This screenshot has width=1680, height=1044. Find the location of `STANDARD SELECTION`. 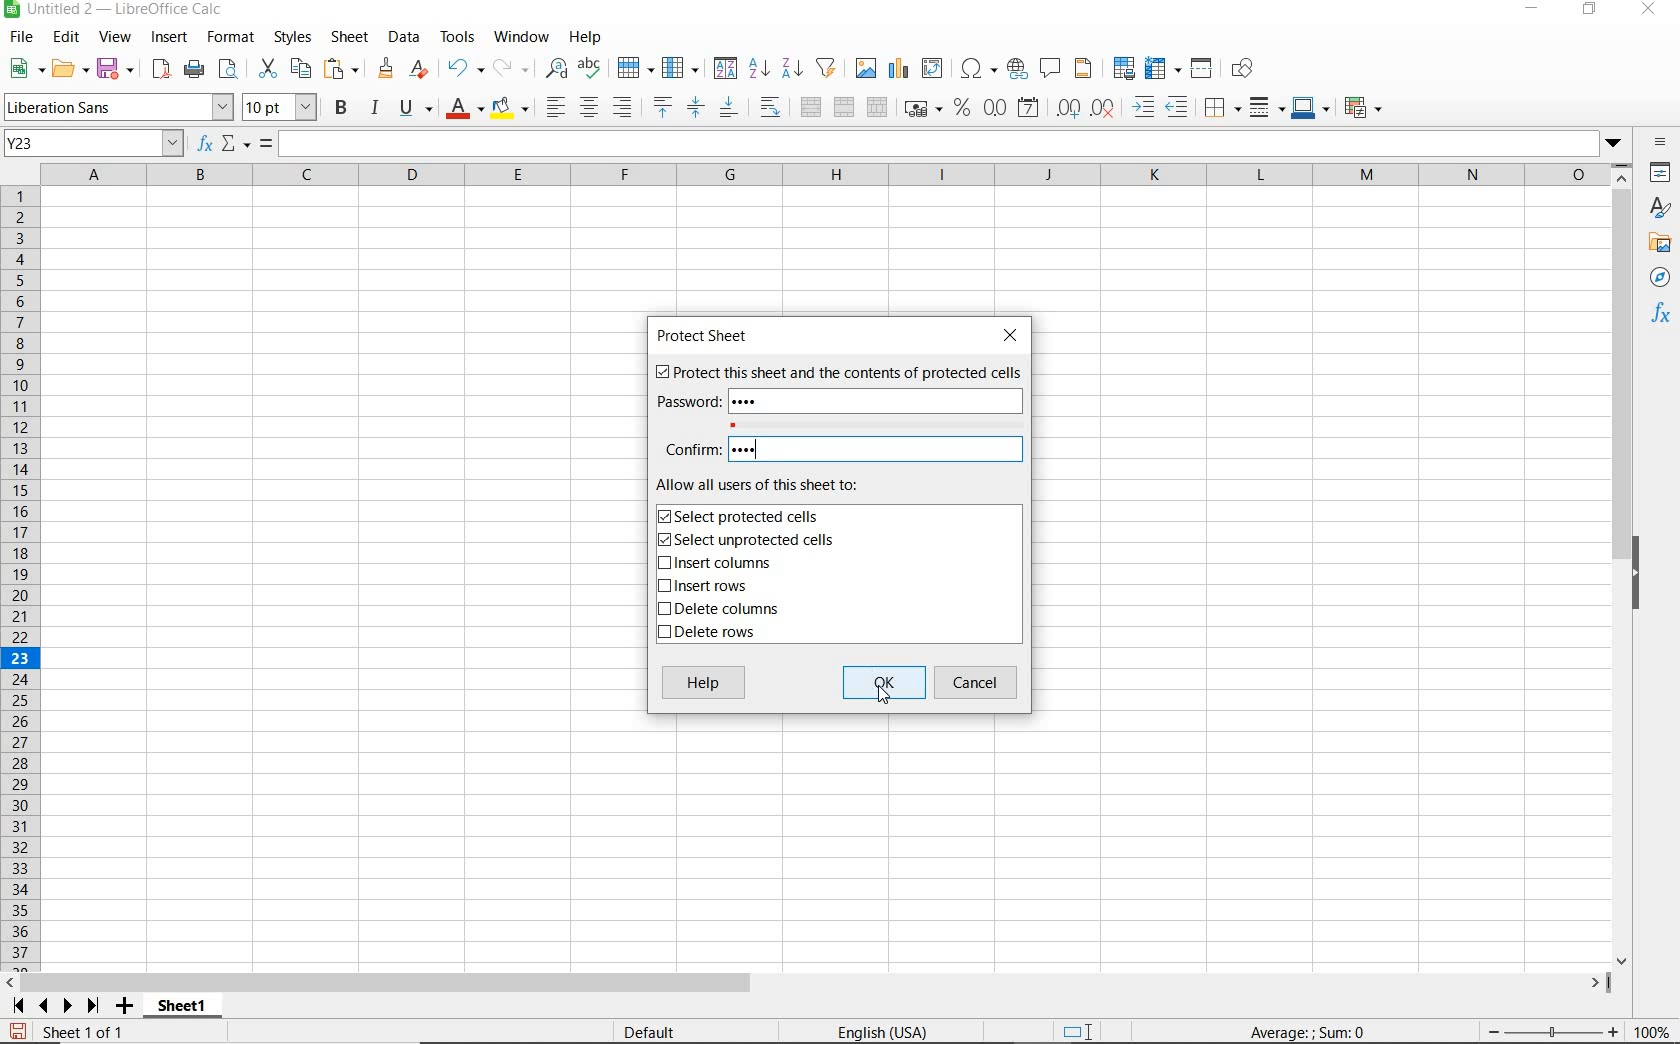

STANDARD SELECTION is located at coordinates (1079, 1032).